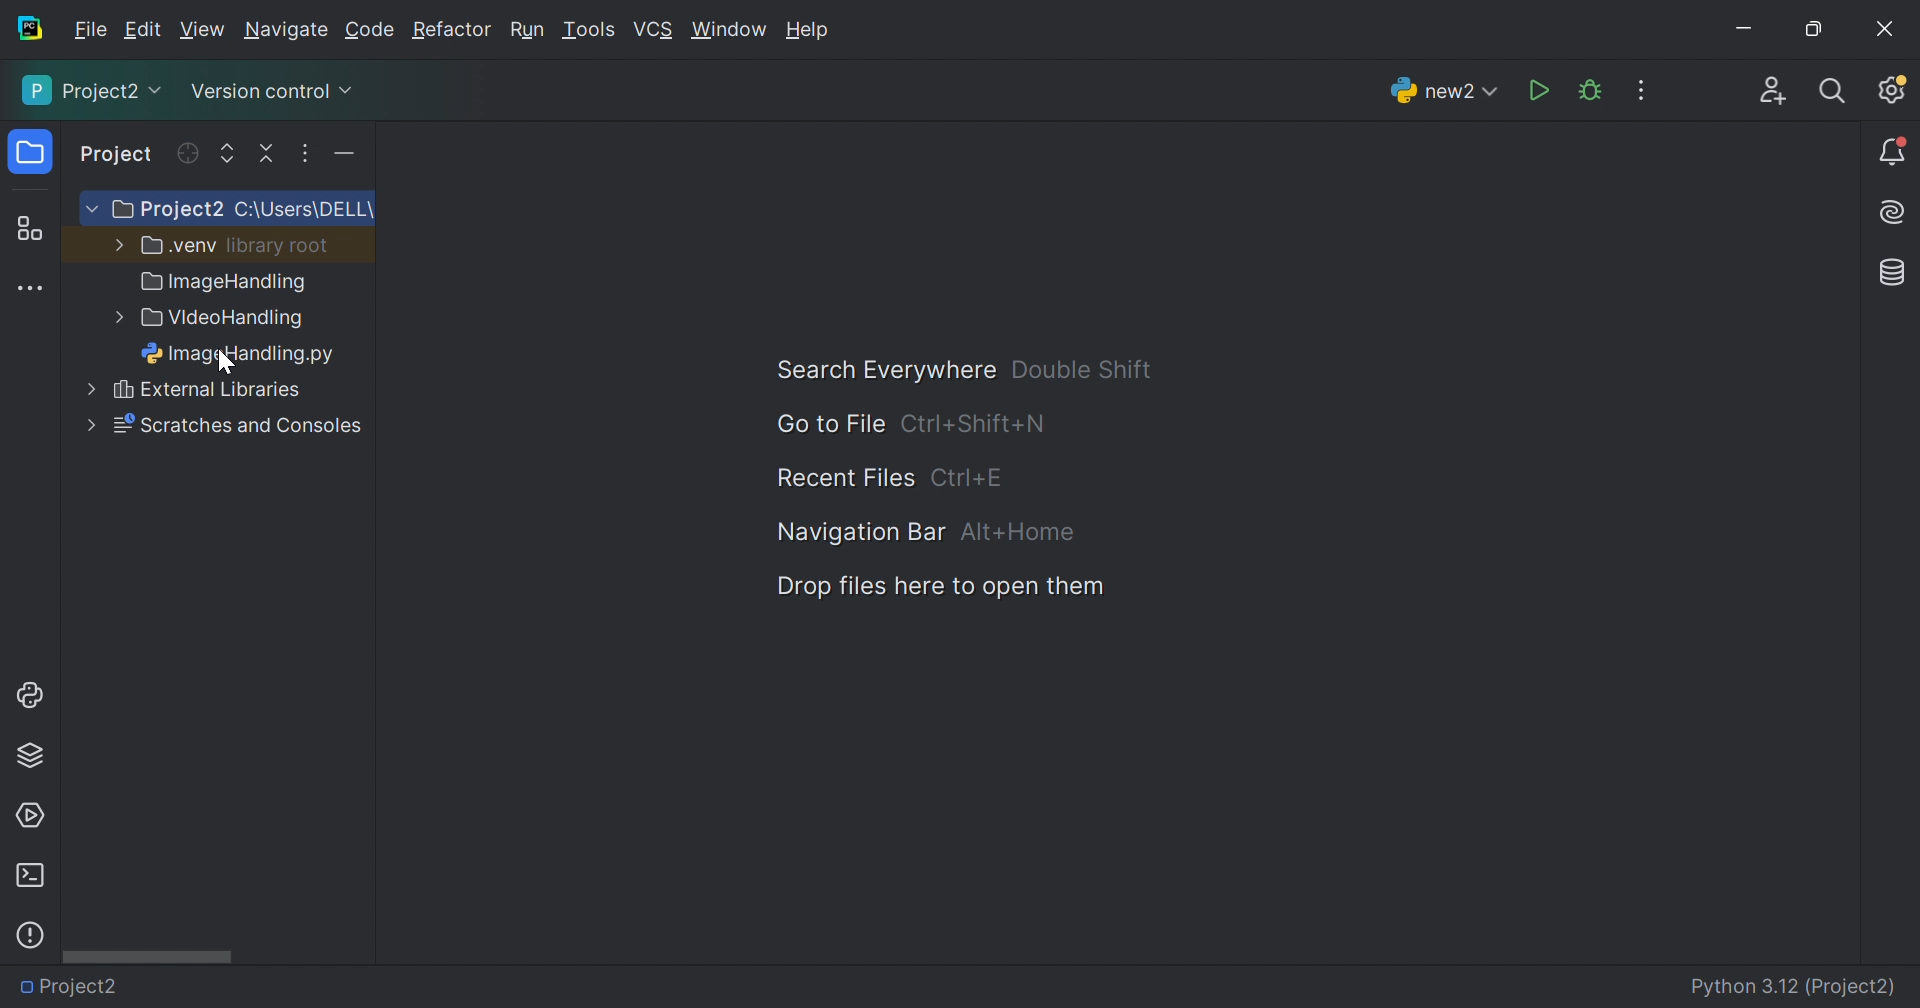 This screenshot has height=1008, width=1920. Describe the element at coordinates (179, 246) in the screenshot. I see `.venv` at that location.